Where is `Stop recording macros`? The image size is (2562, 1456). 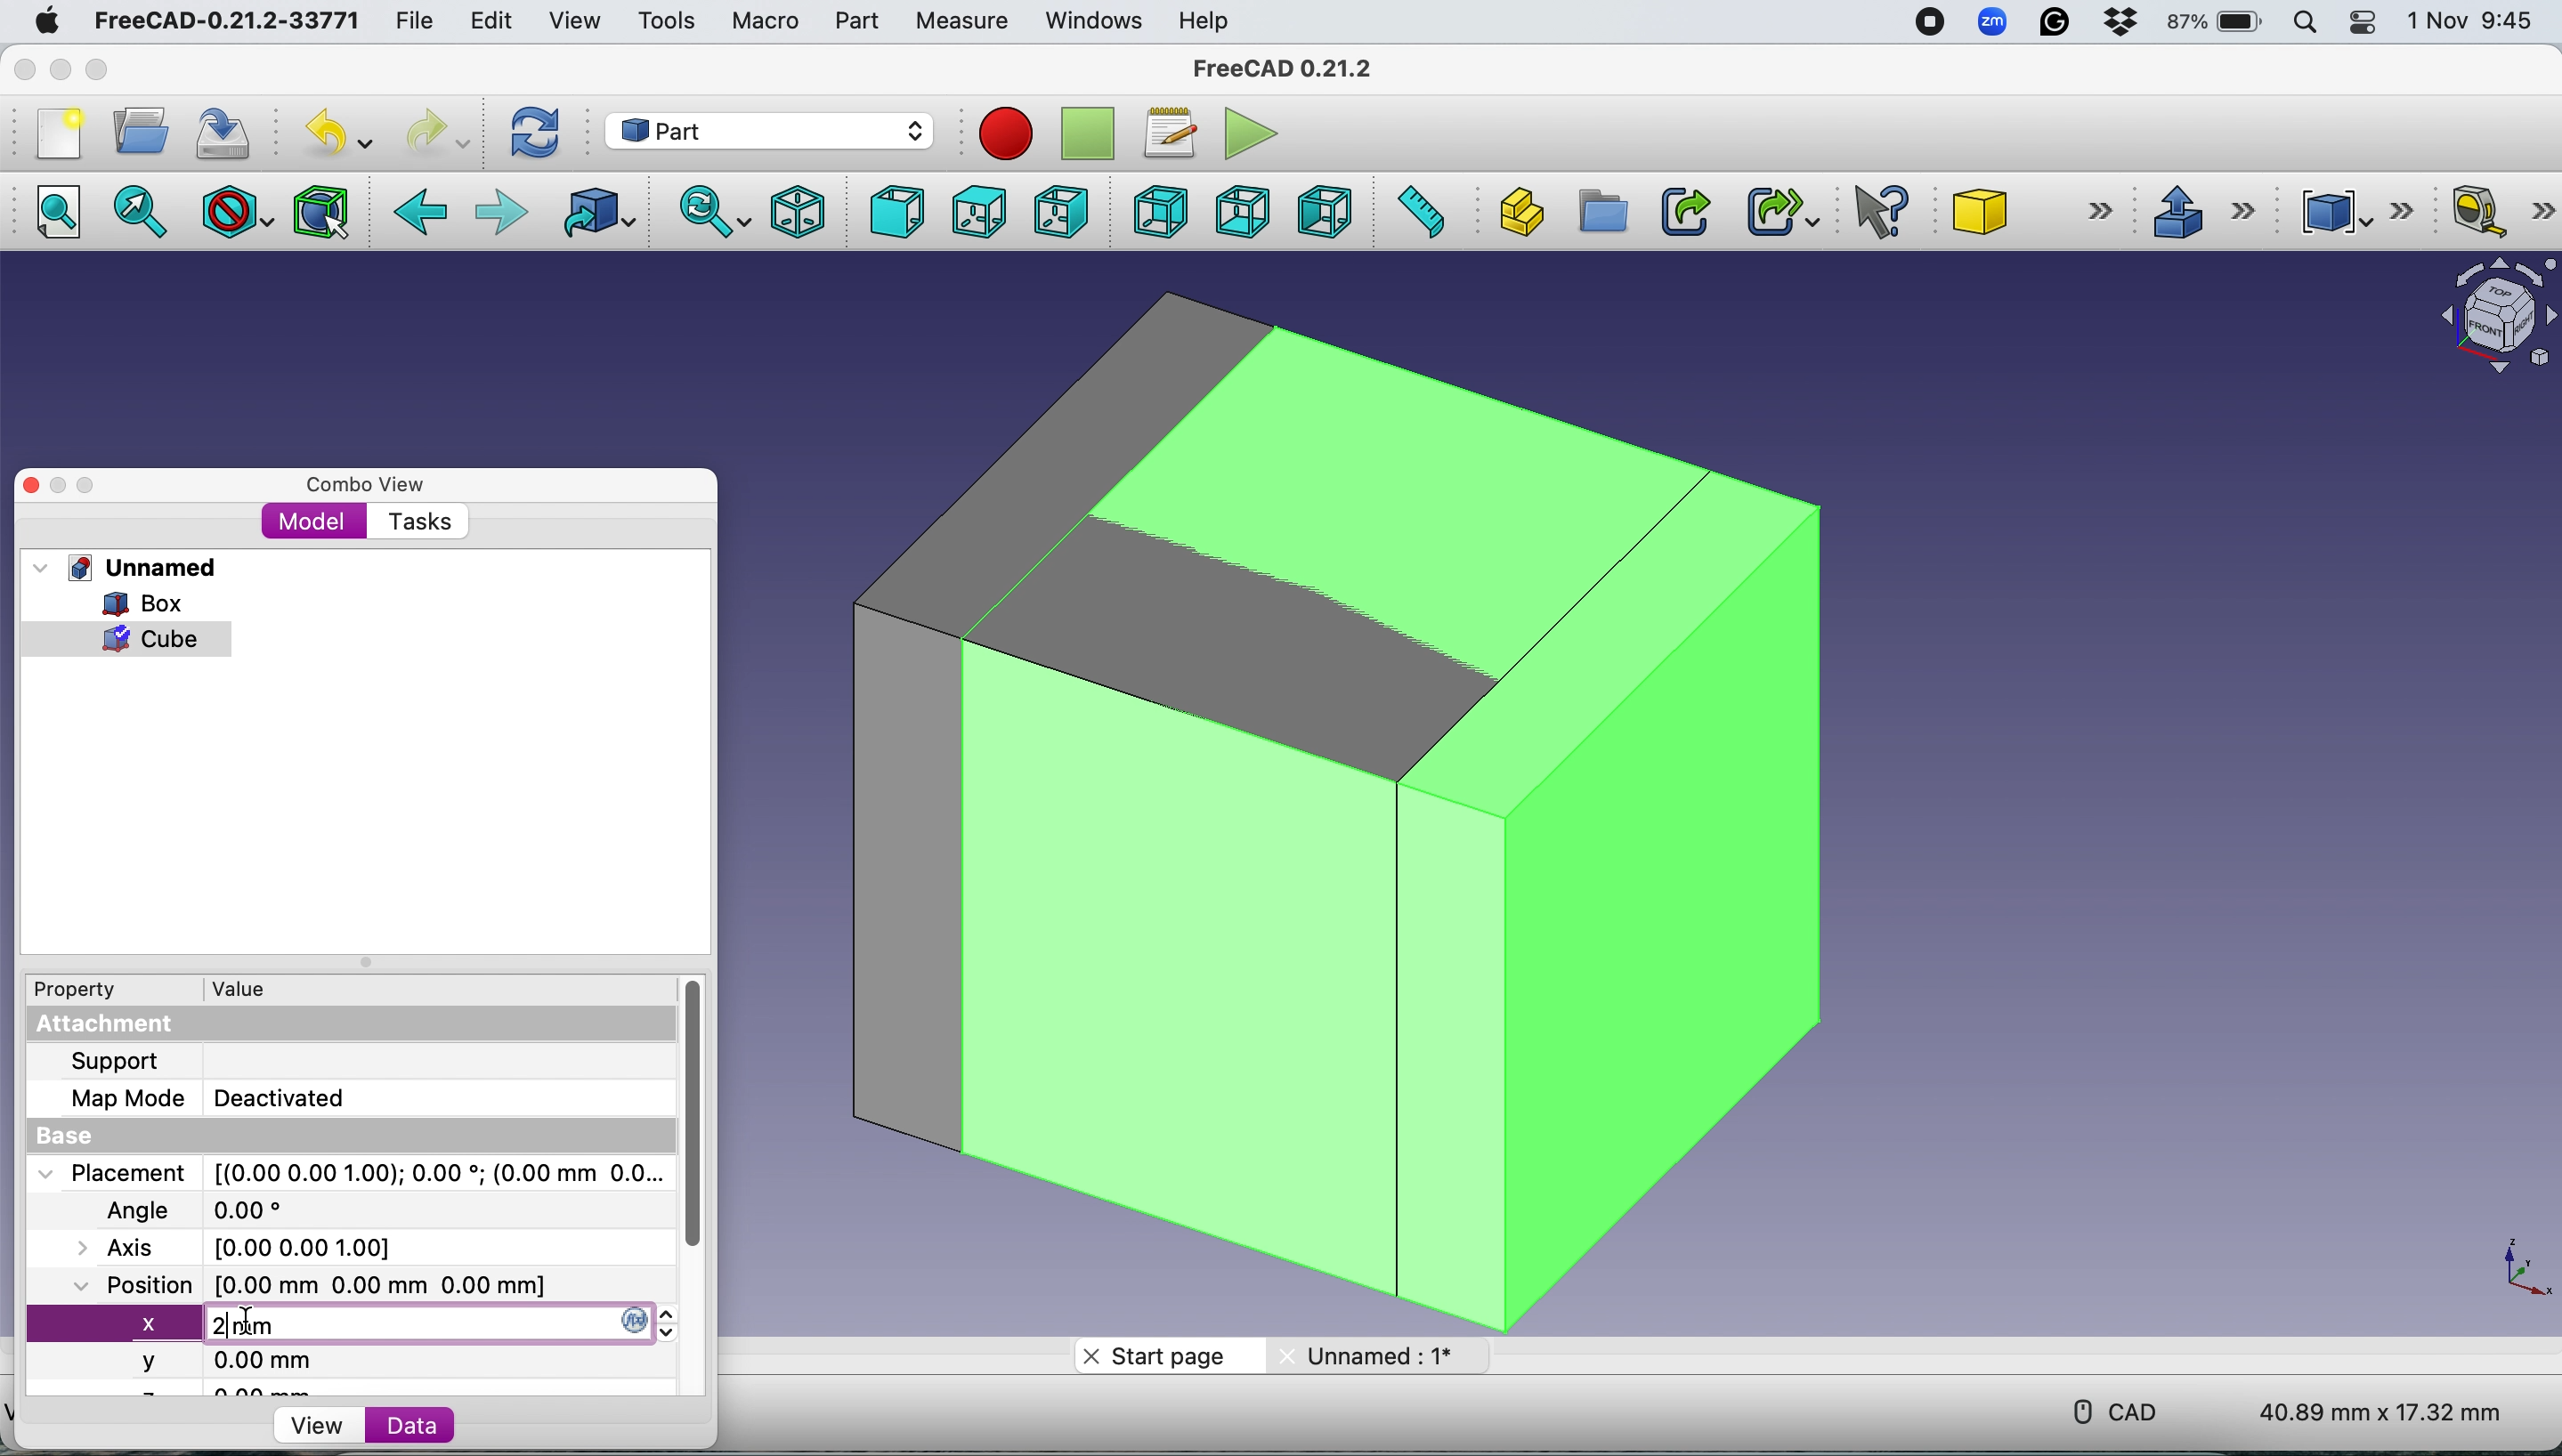
Stop recording macros is located at coordinates (1091, 134).